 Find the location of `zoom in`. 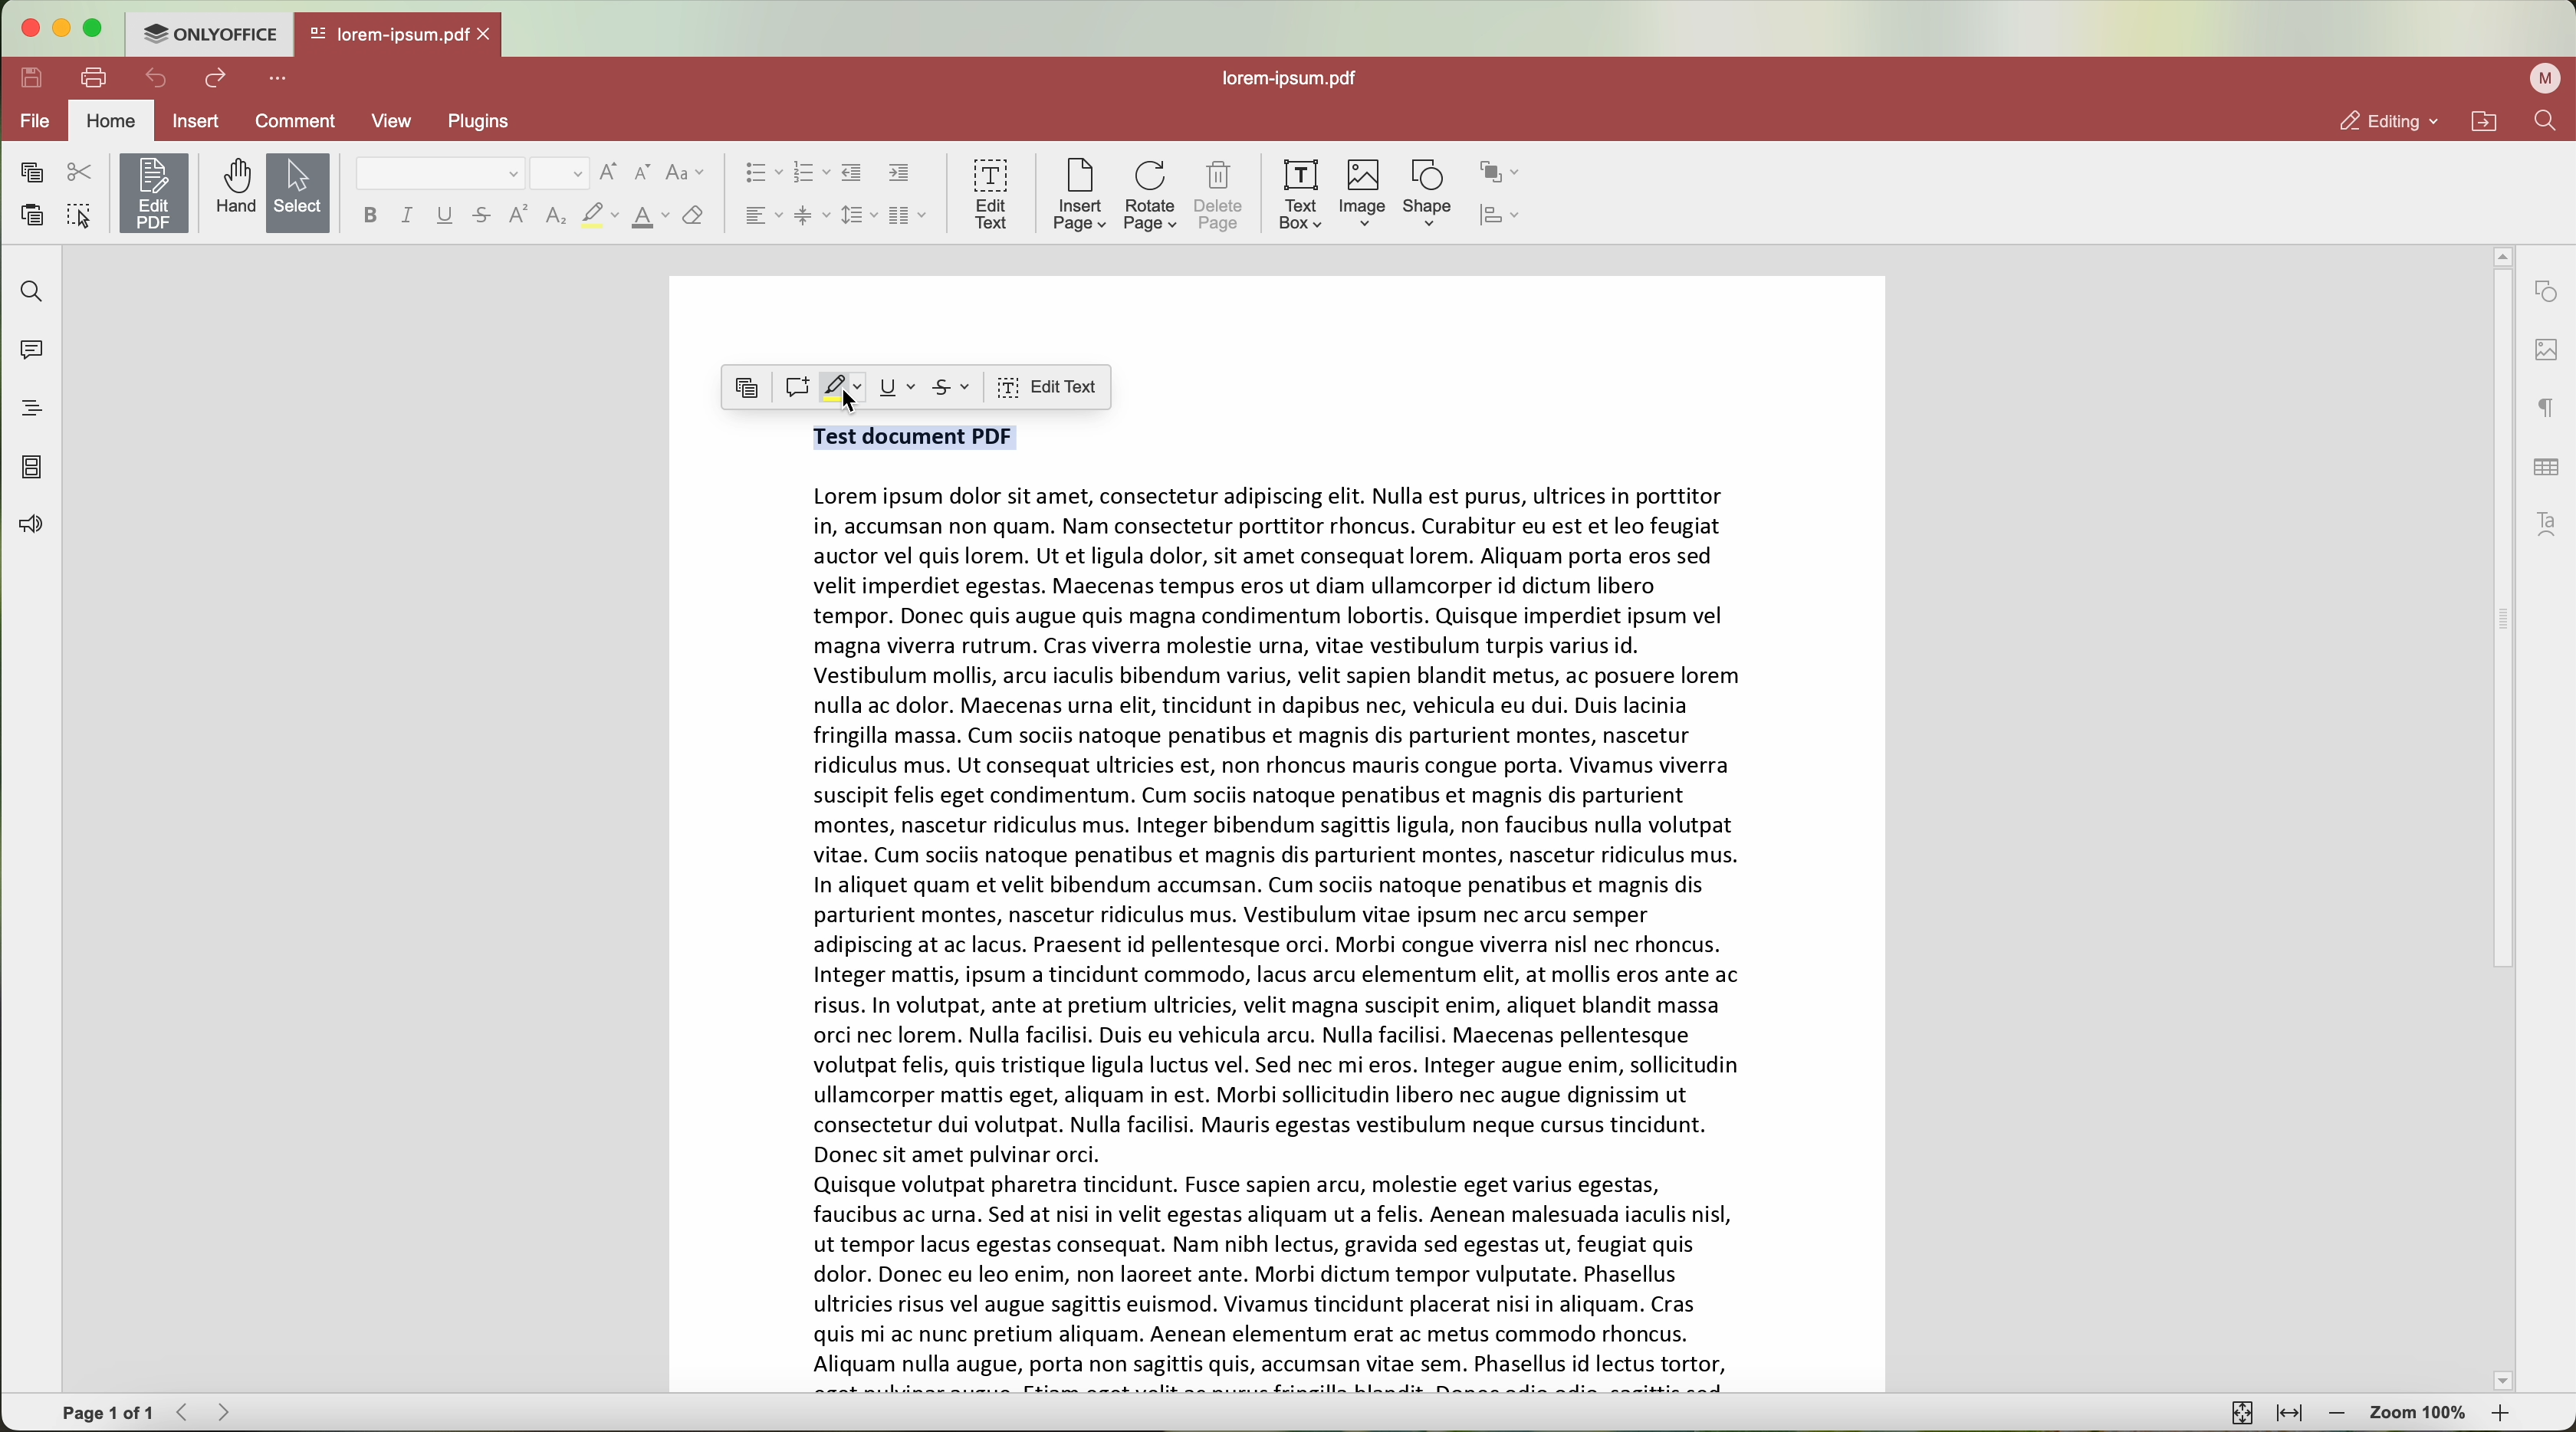

zoom in is located at coordinates (2500, 1414).